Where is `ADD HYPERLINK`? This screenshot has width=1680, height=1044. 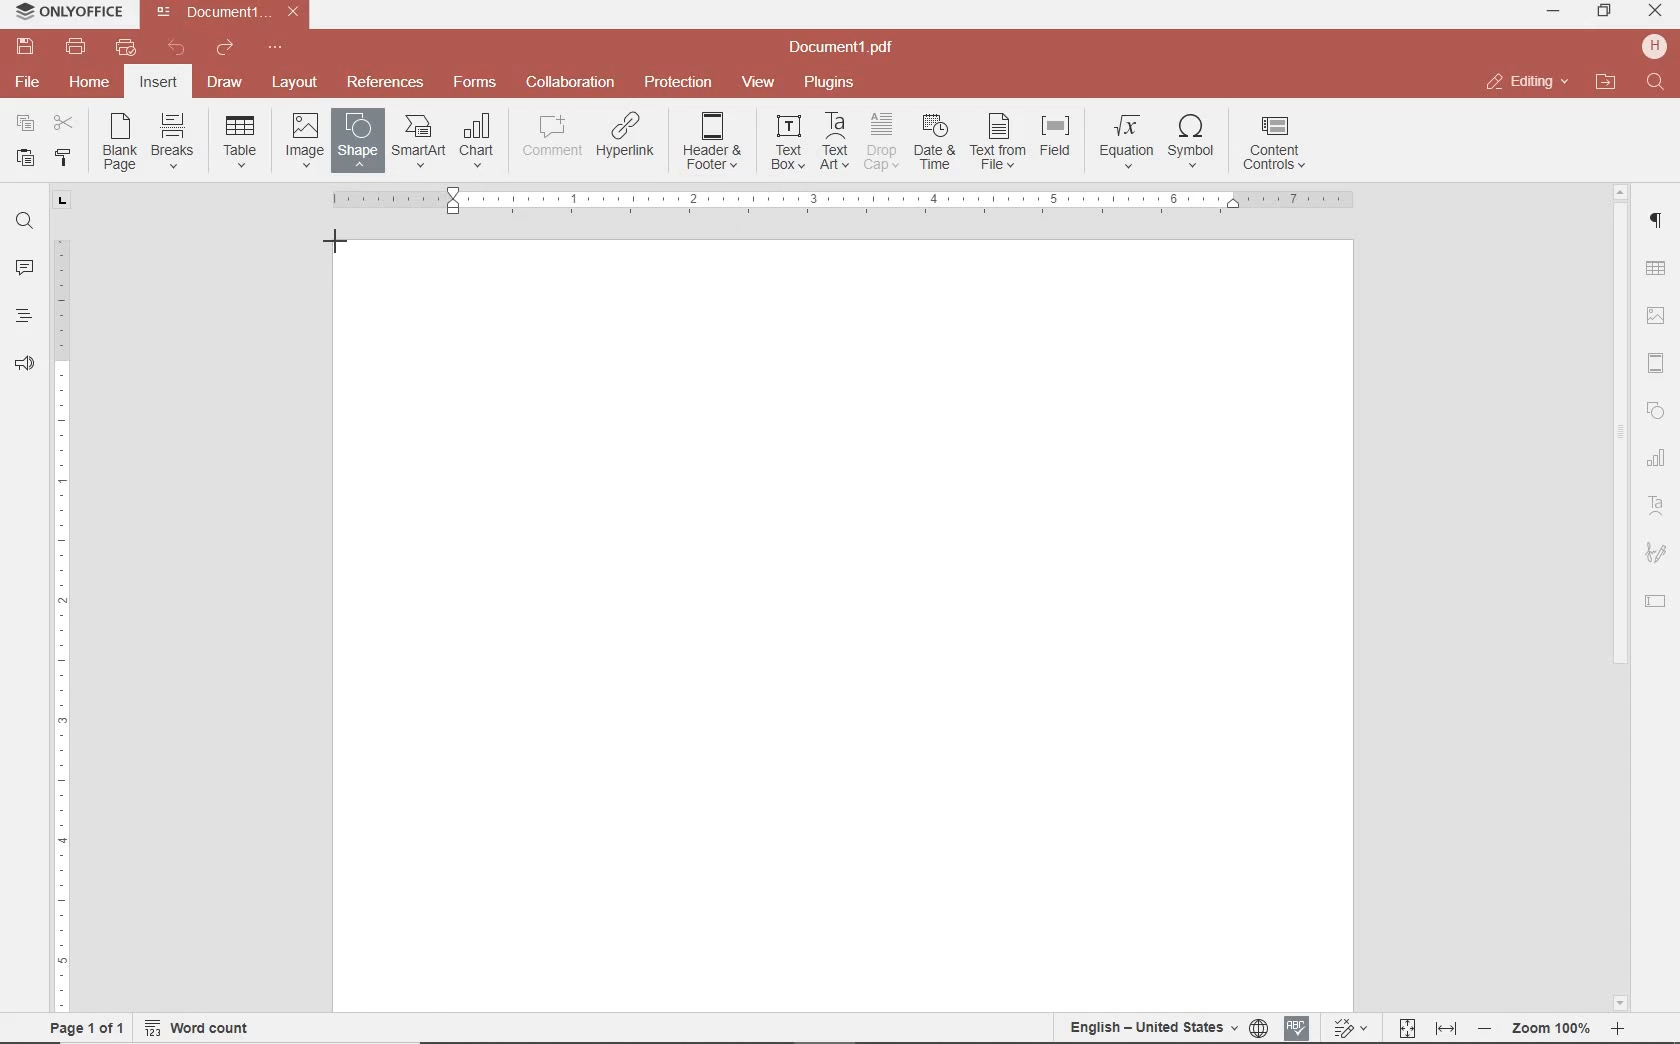
ADD HYPERLINK is located at coordinates (627, 139).